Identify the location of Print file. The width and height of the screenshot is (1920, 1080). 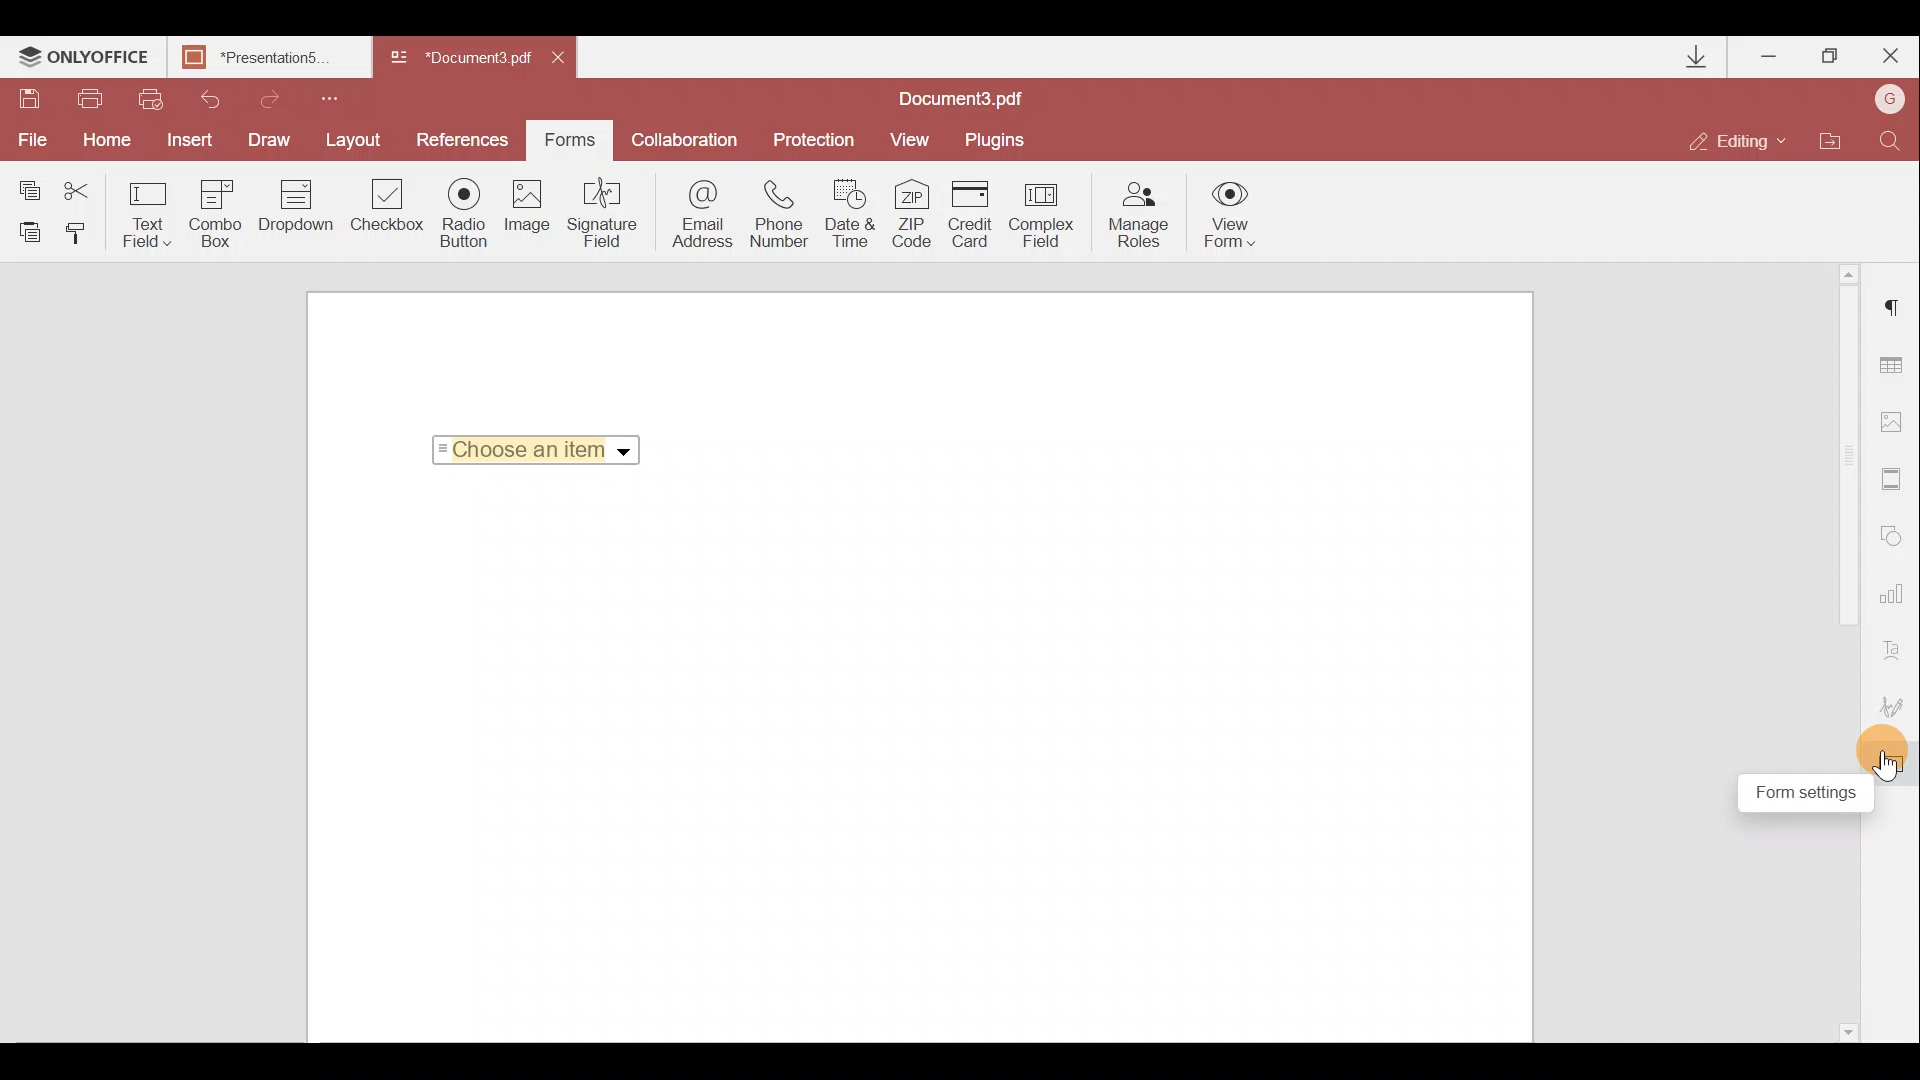
(92, 100).